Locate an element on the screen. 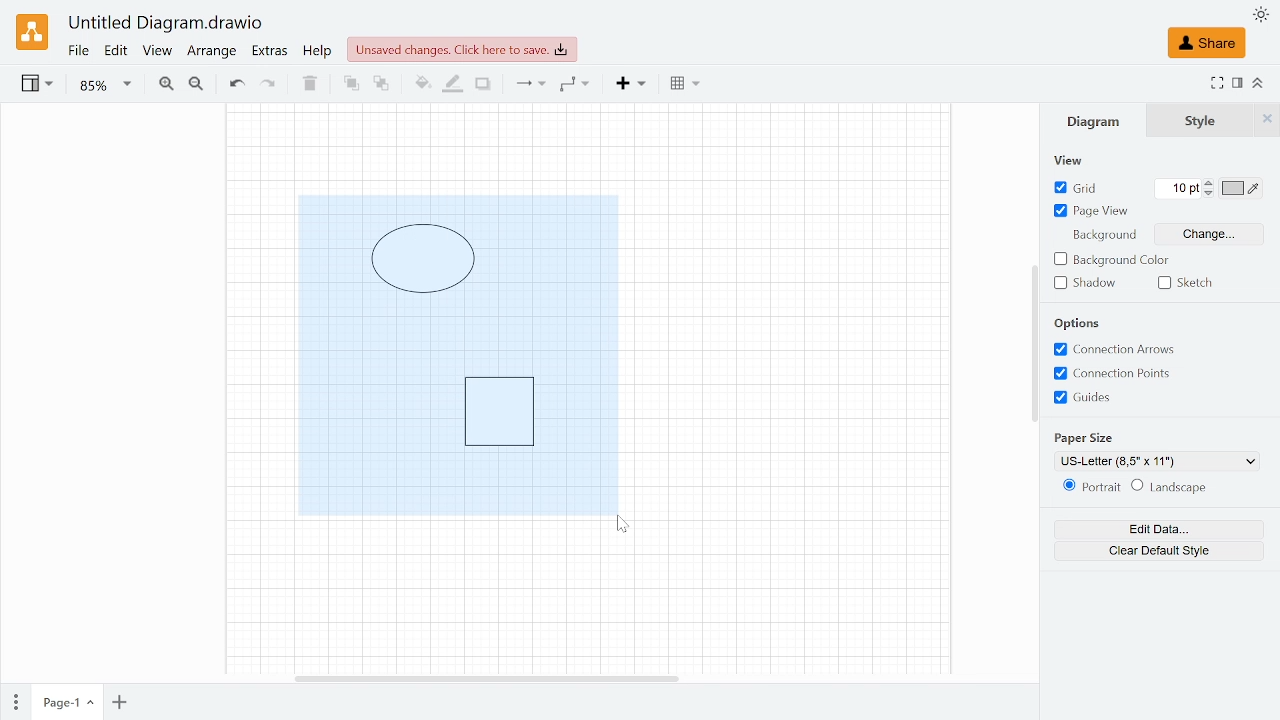 The height and width of the screenshot is (720, 1280). Vertical scrollbar is located at coordinates (1034, 343).